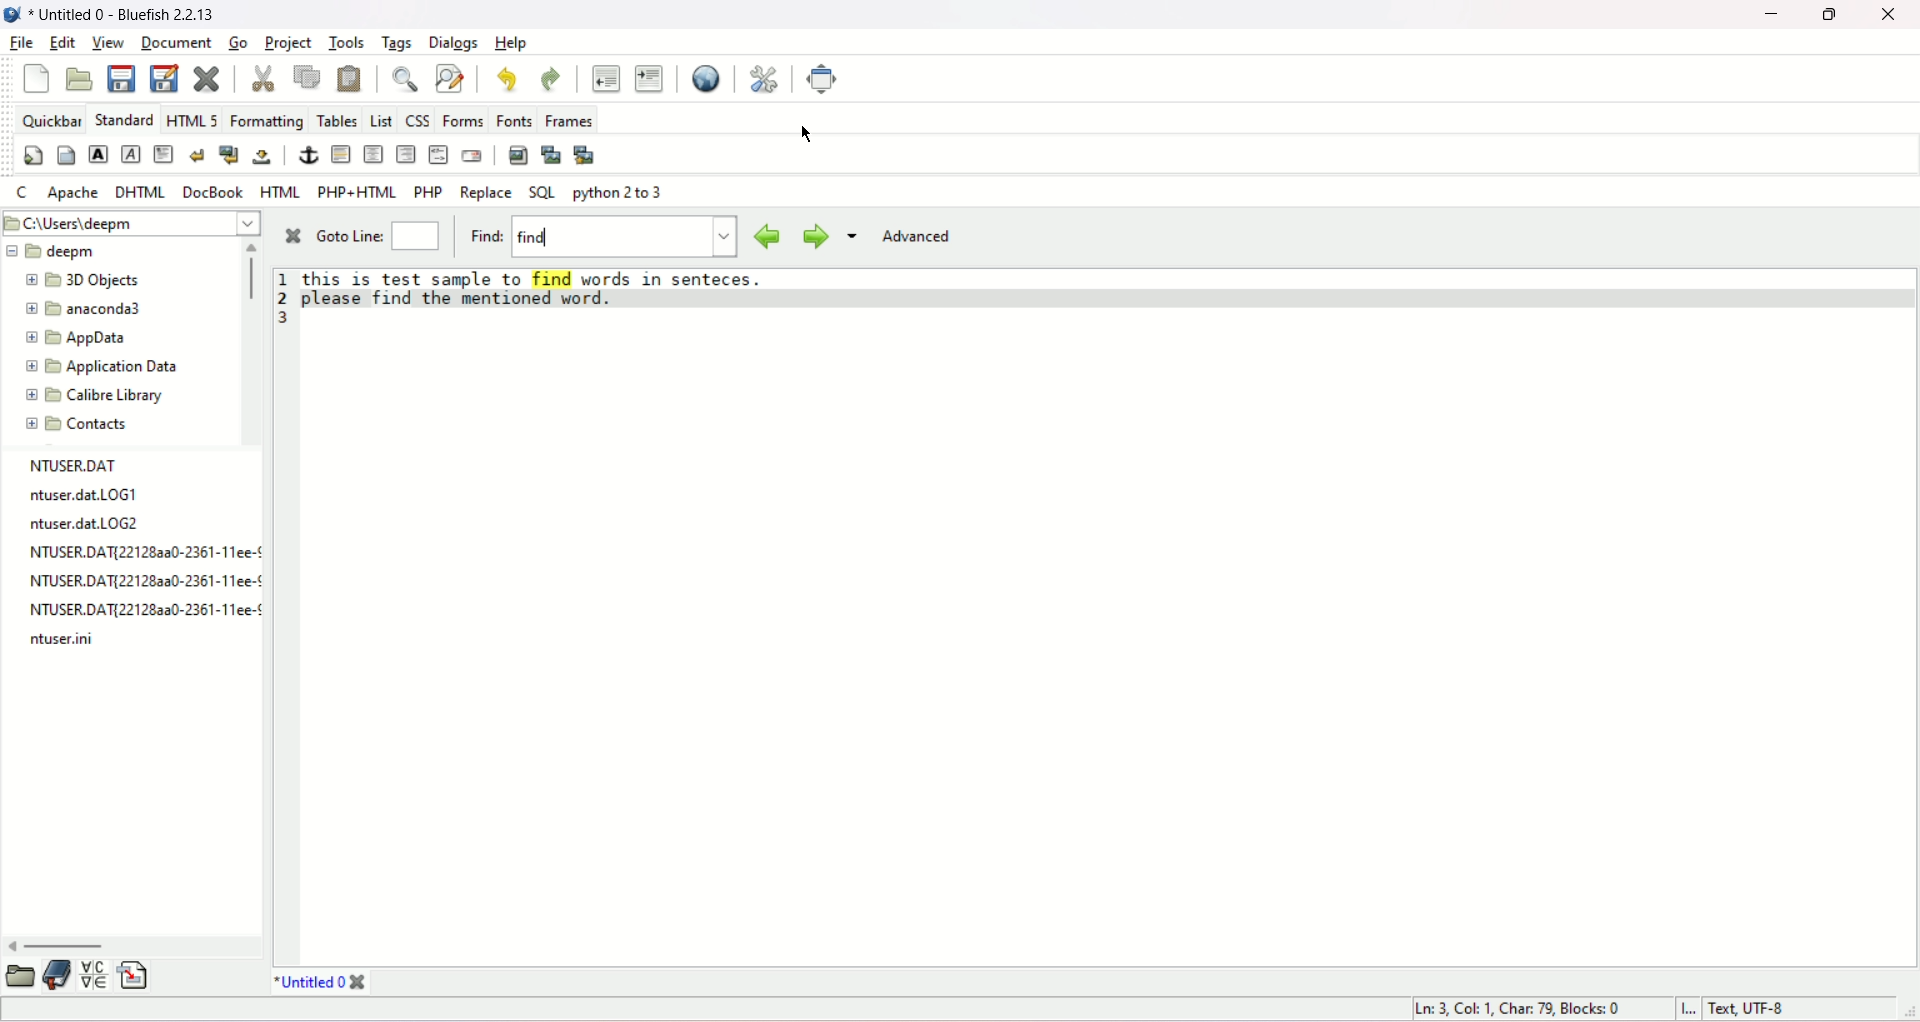 The width and height of the screenshot is (1920, 1022). What do you see at coordinates (1684, 1007) in the screenshot?
I see `Insert mode` at bounding box center [1684, 1007].